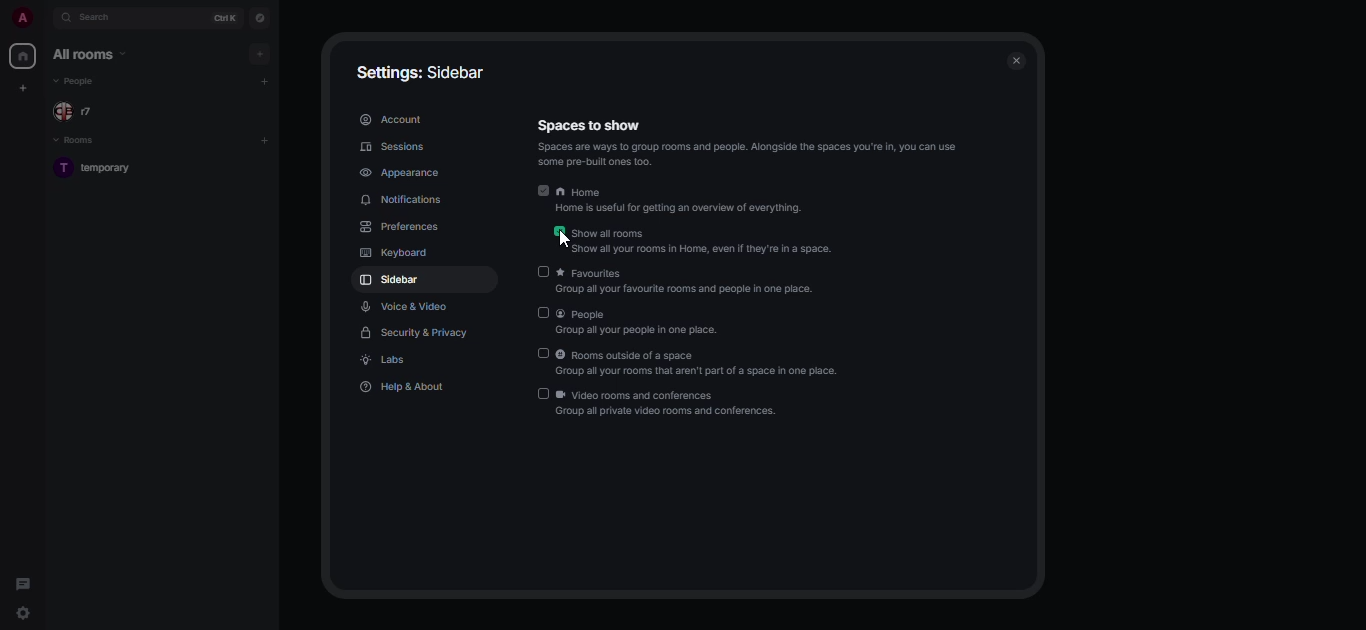  What do you see at coordinates (80, 140) in the screenshot?
I see `rooms` at bounding box center [80, 140].